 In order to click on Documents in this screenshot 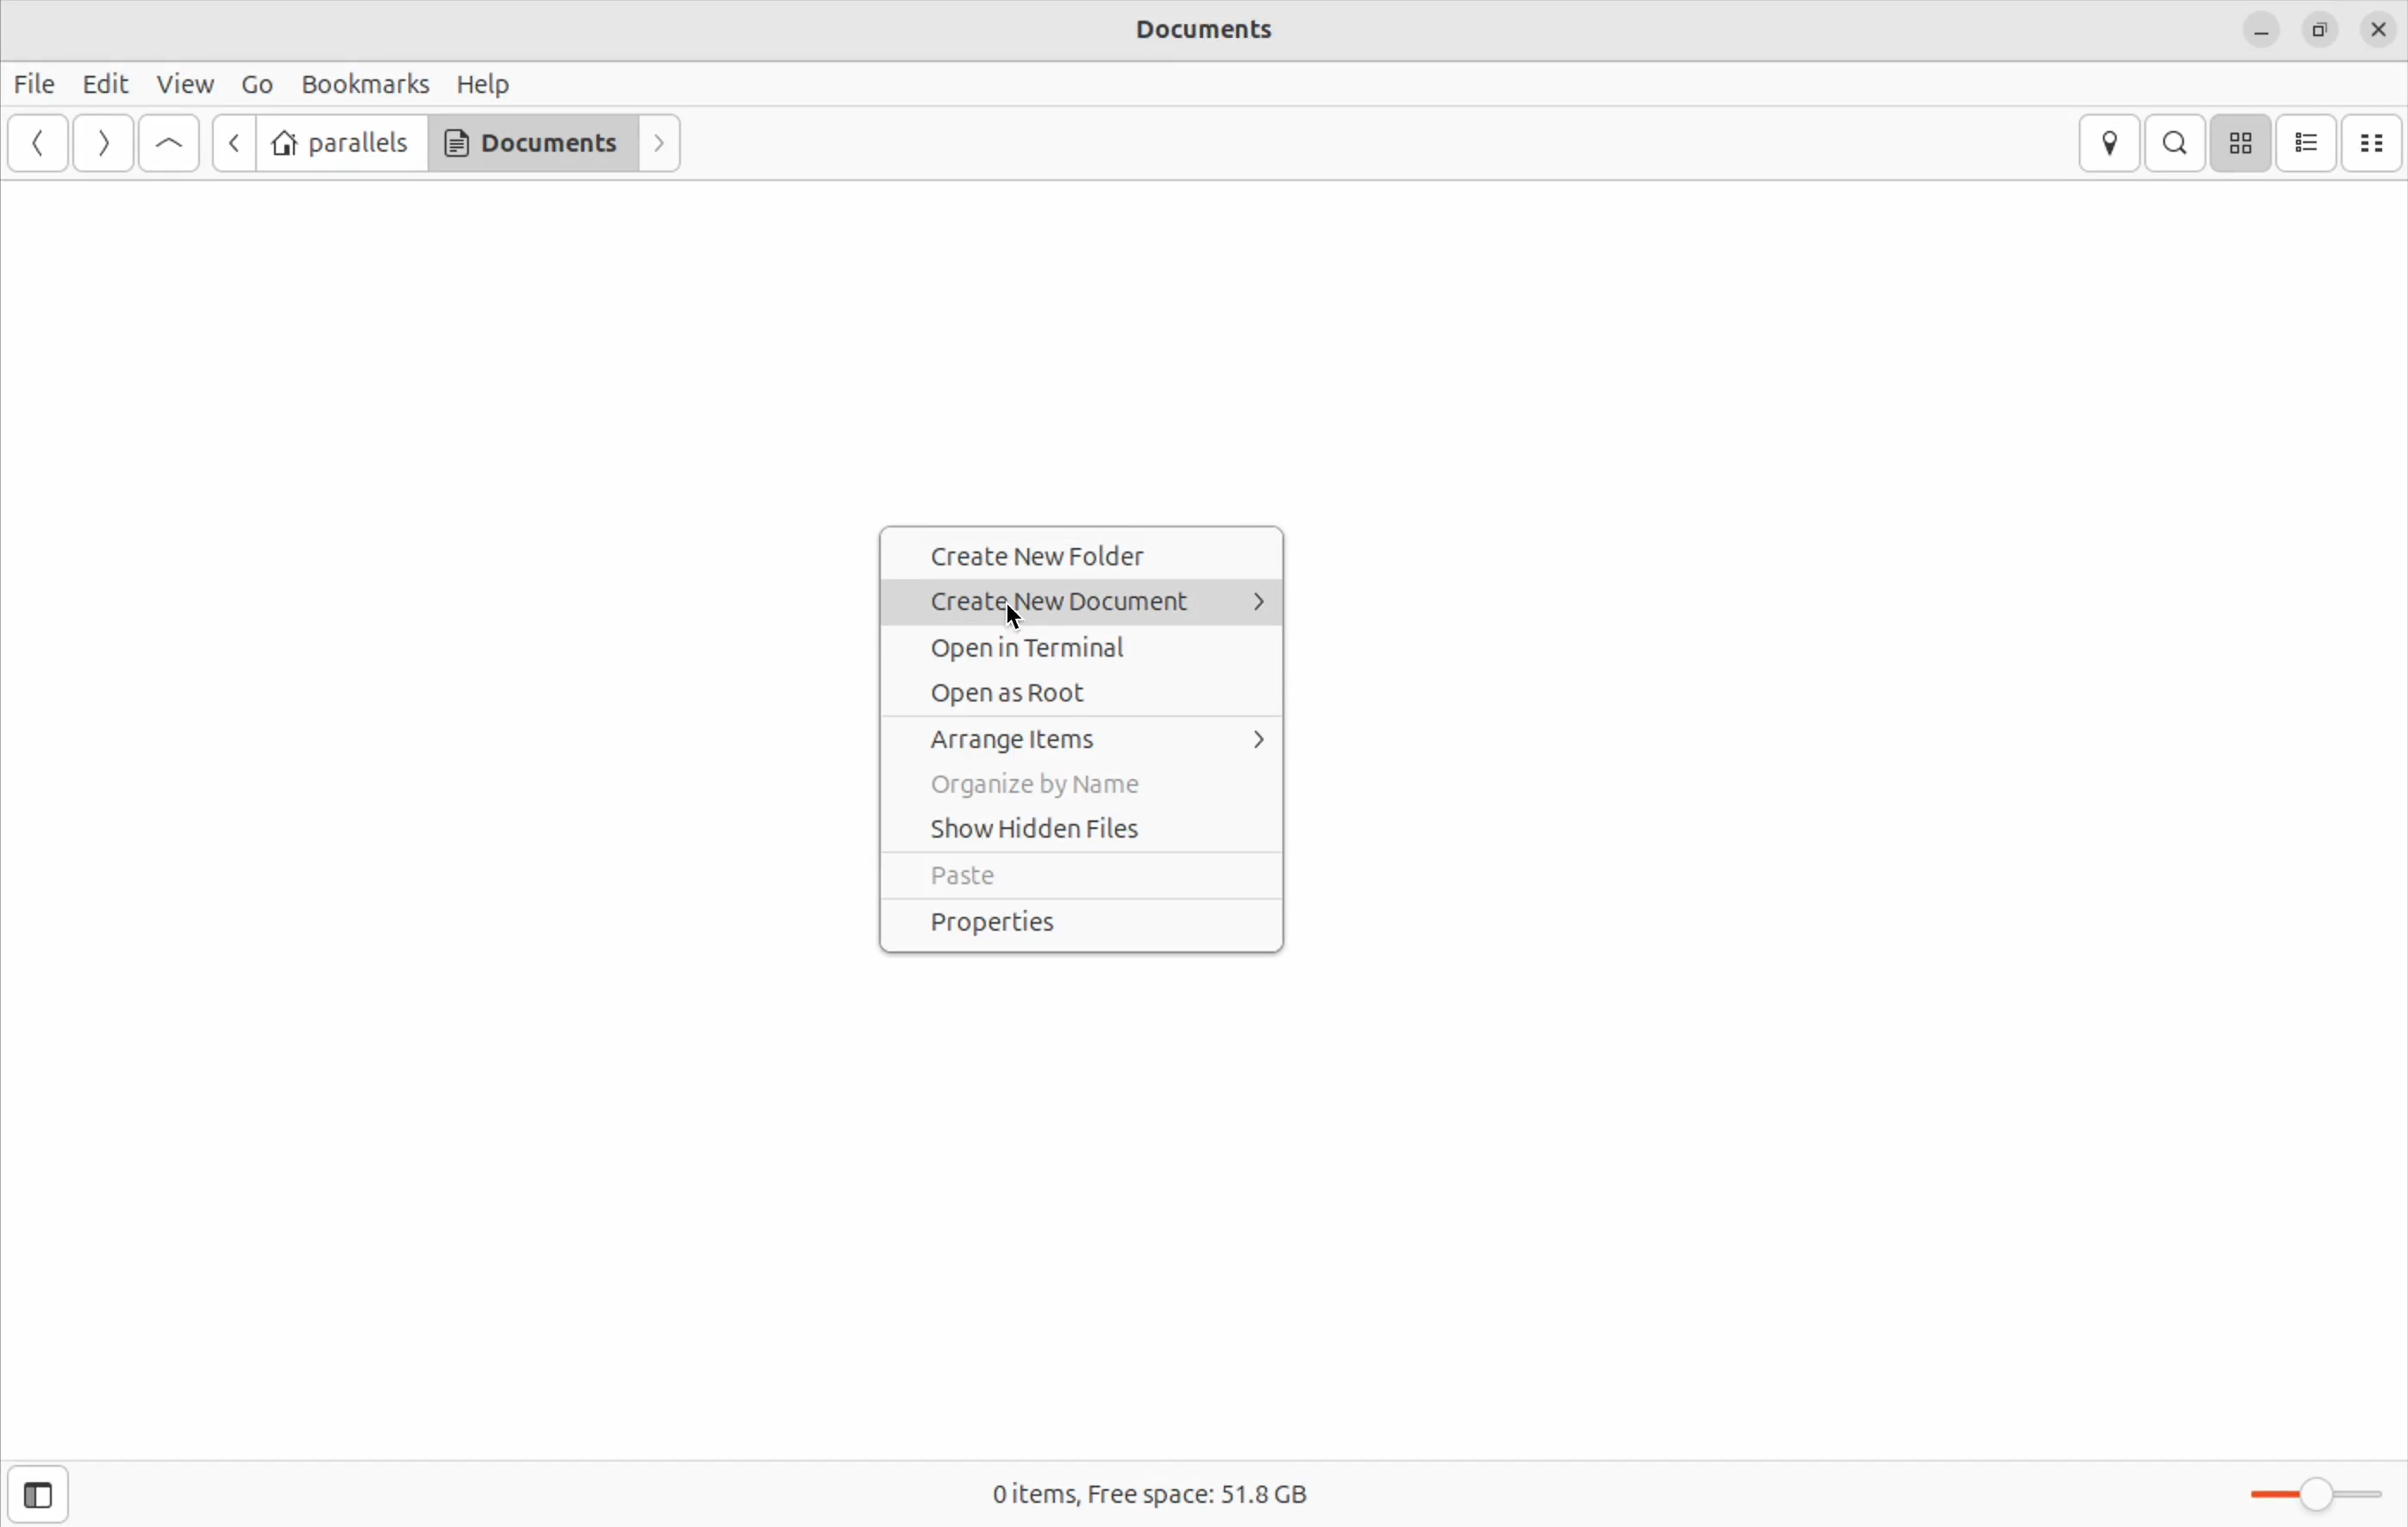, I will do `click(1232, 33)`.